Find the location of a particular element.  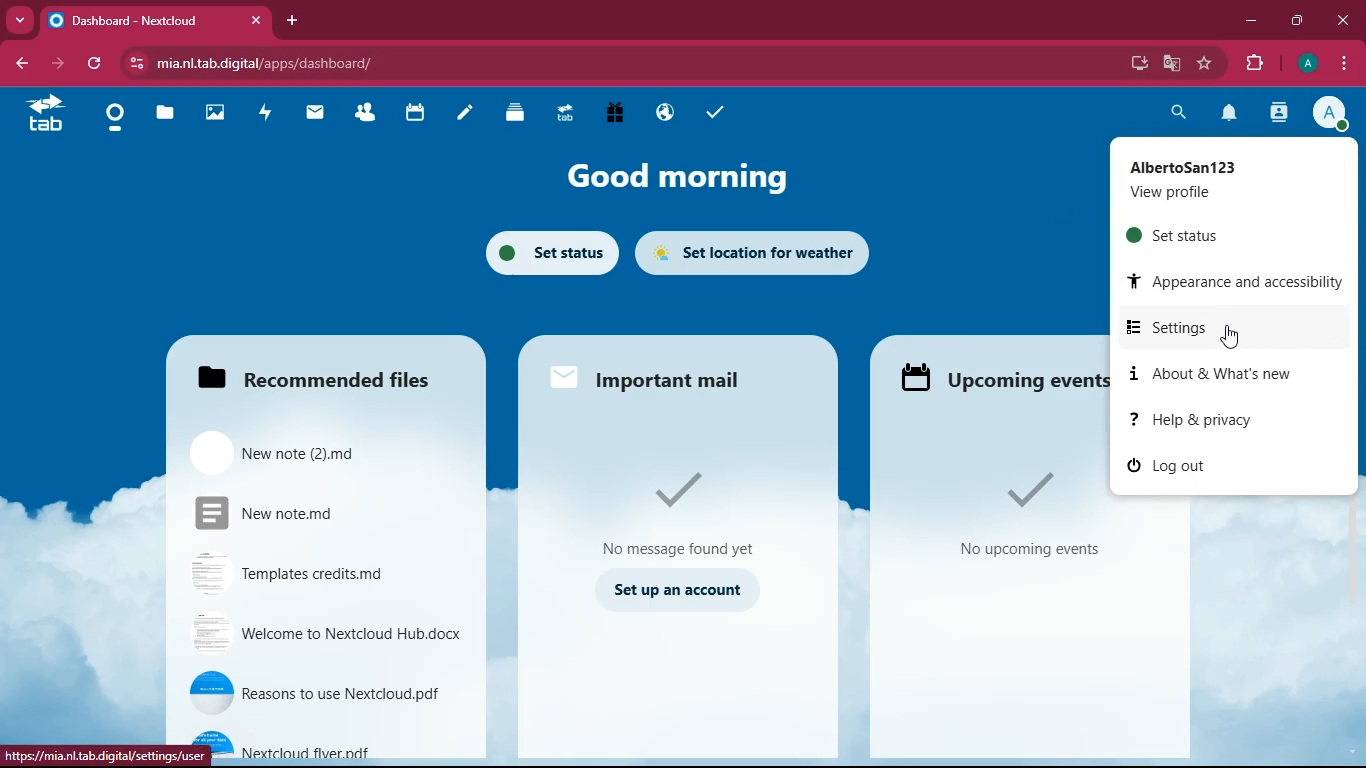

Dashboard- Nextcloud is located at coordinates (127, 22).